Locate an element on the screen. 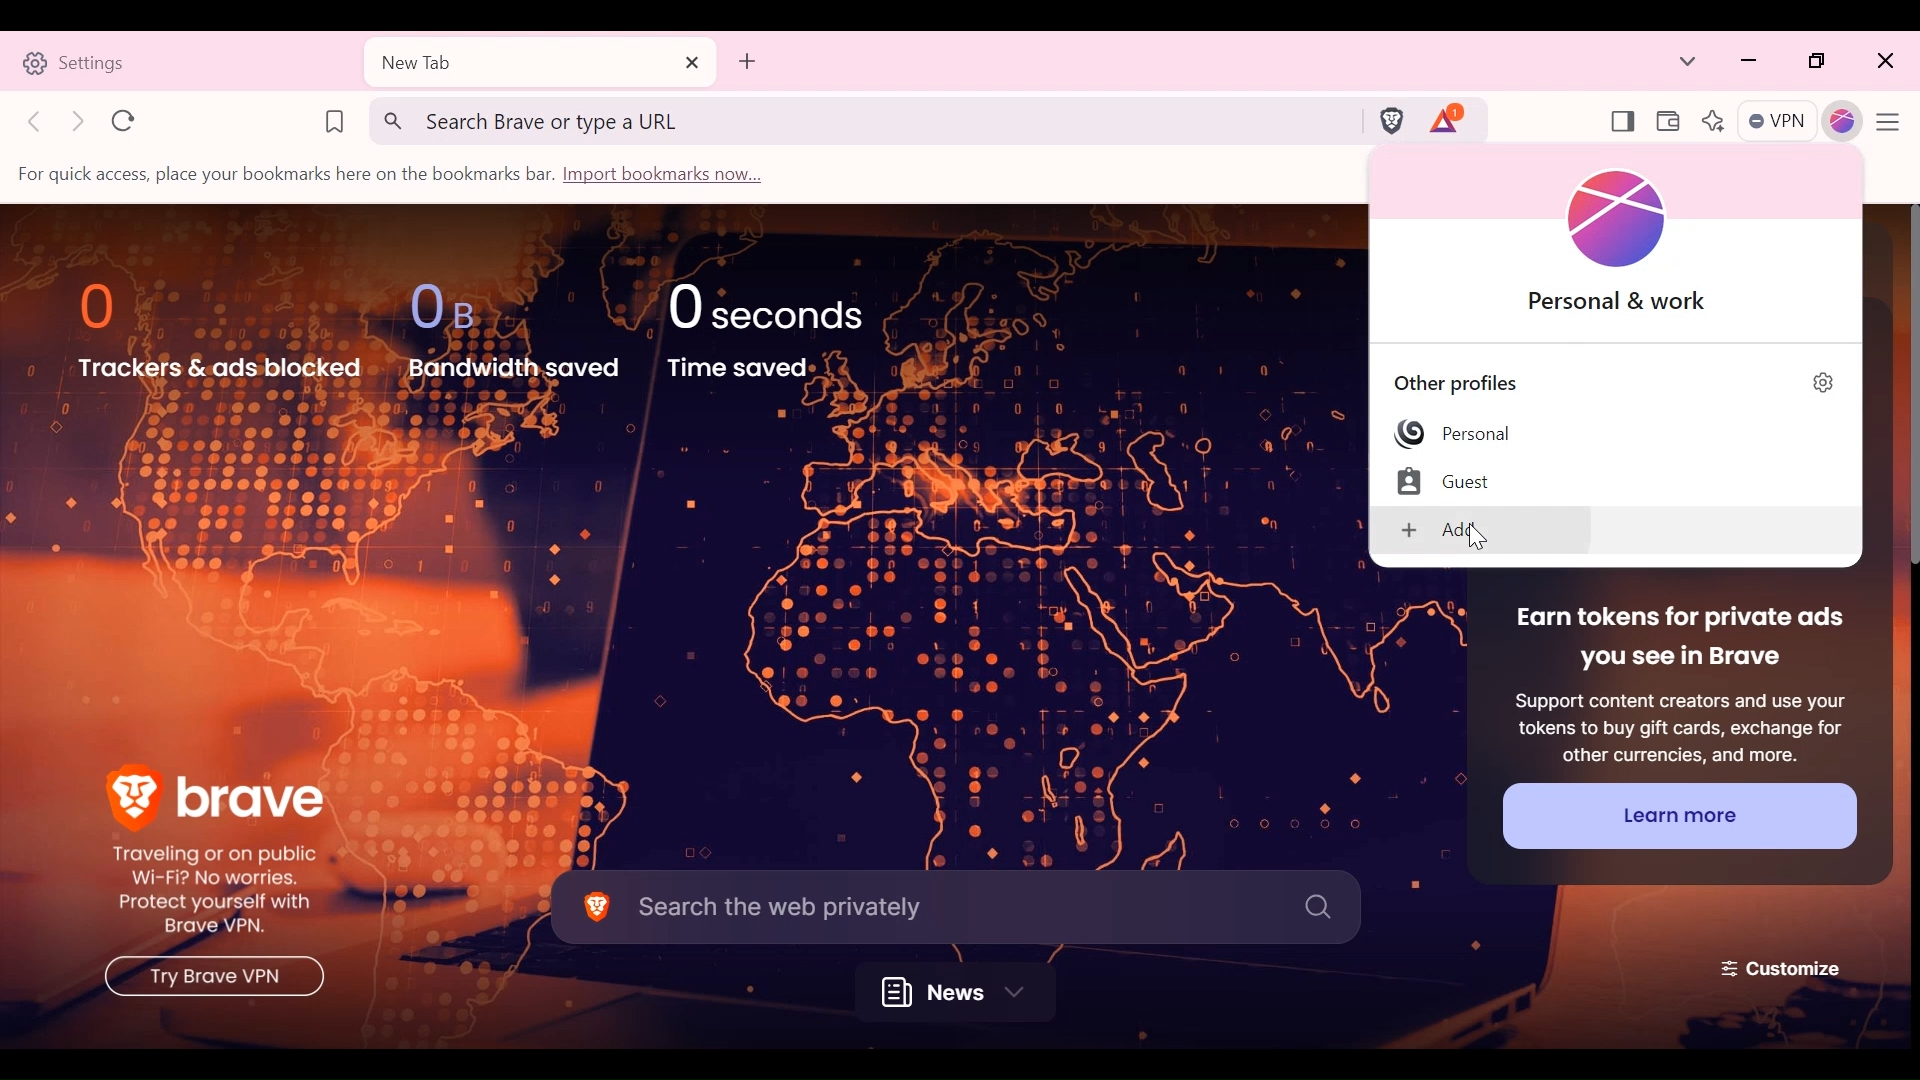 The width and height of the screenshot is (1920, 1080). Restore is located at coordinates (1819, 62).